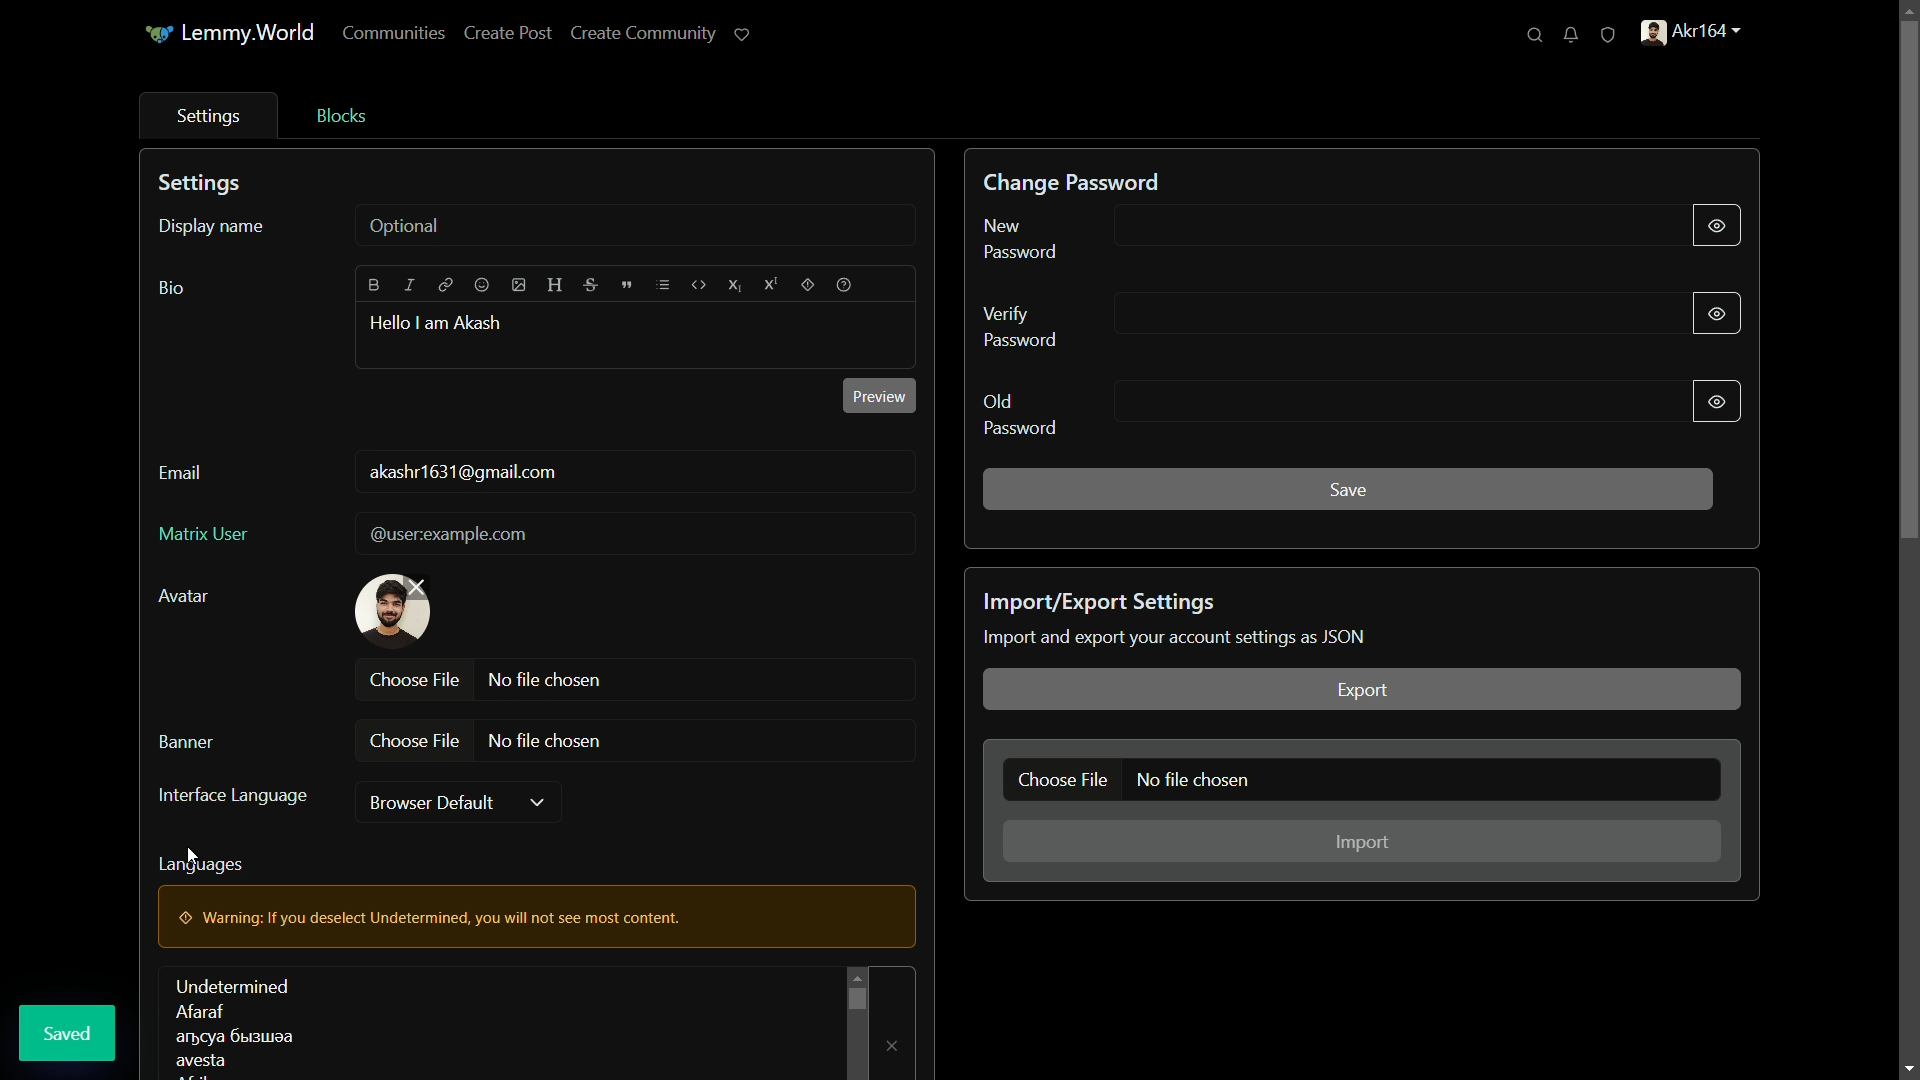 The height and width of the screenshot is (1080, 1920). Describe the element at coordinates (483, 284) in the screenshot. I see `emoji` at that location.